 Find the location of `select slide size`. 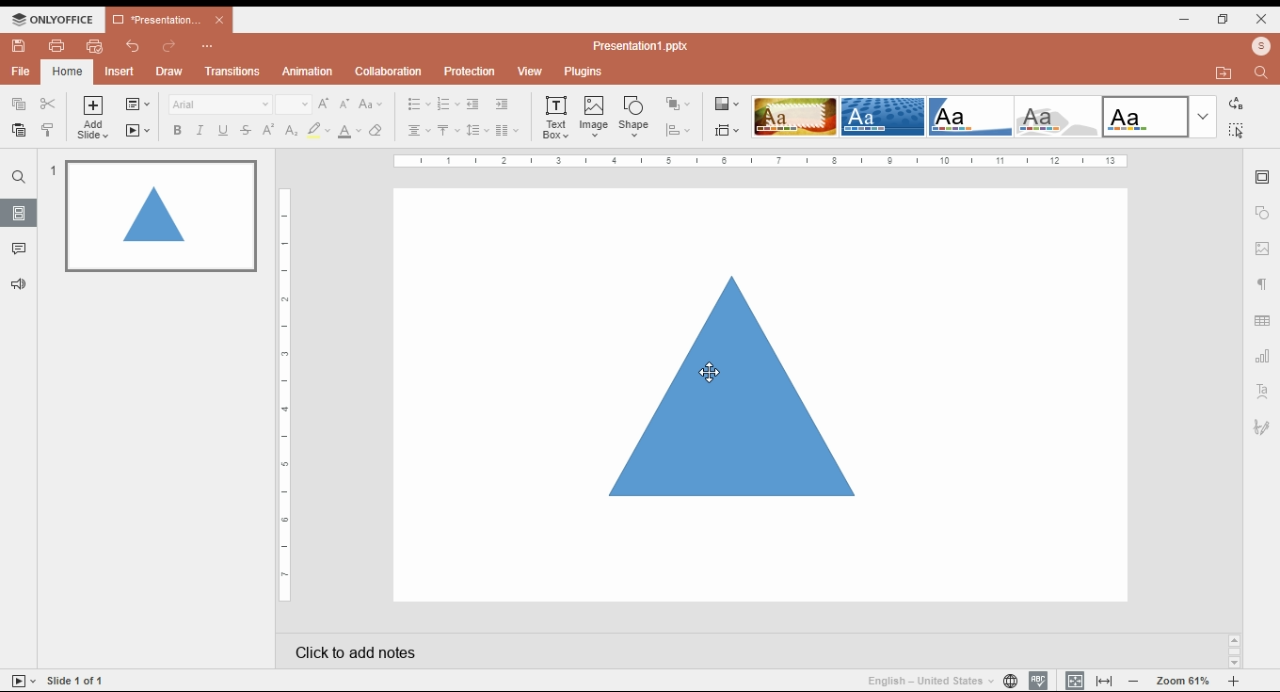

select slide size is located at coordinates (726, 130).